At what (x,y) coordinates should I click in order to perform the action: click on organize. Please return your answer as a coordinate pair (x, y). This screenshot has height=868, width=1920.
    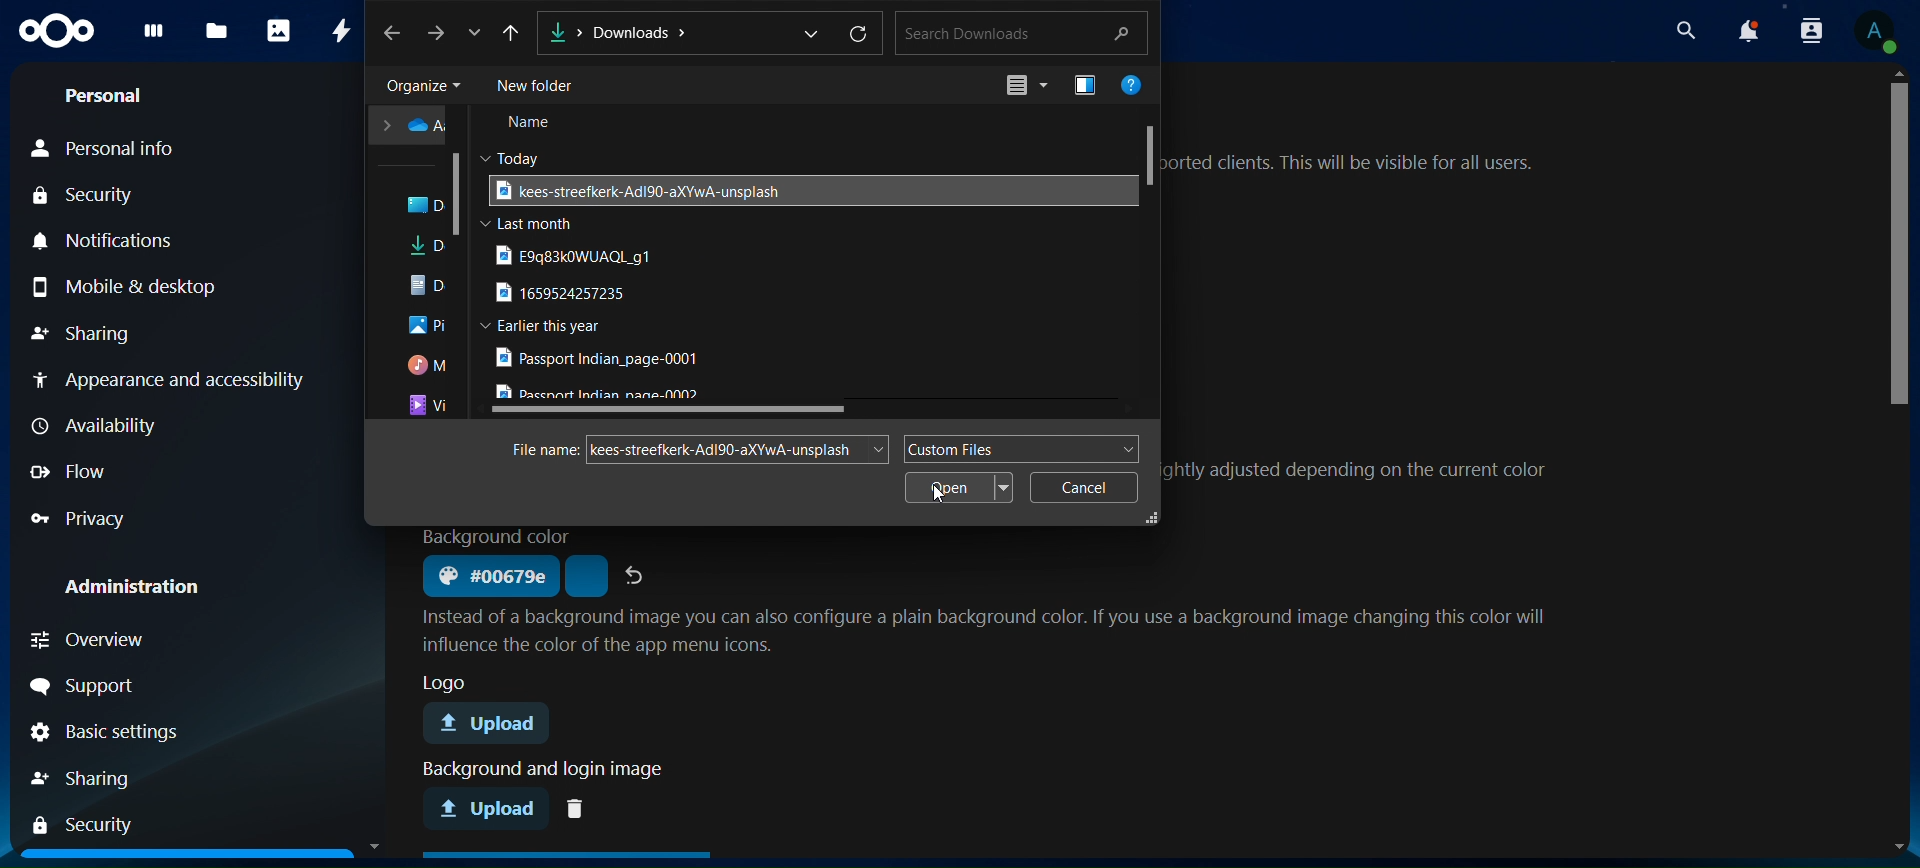
    Looking at the image, I should click on (421, 86).